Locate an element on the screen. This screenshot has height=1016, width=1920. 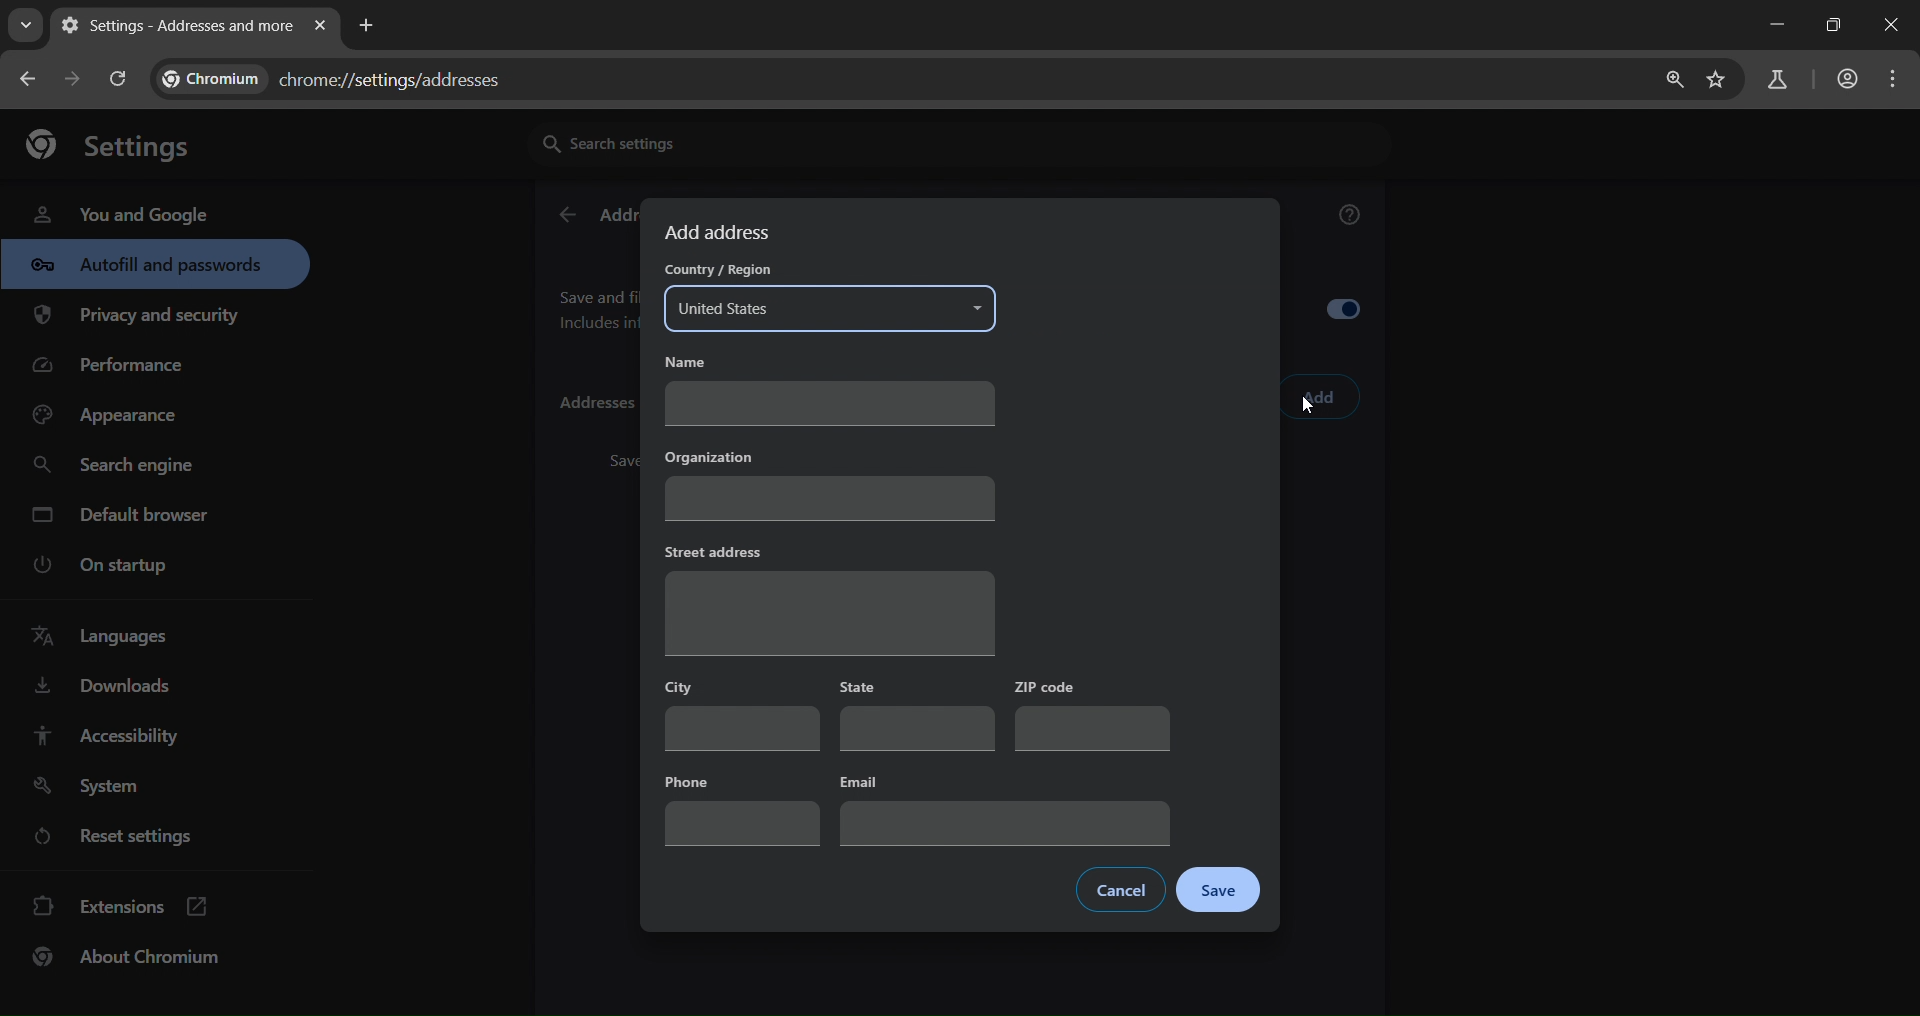
search engine is located at coordinates (119, 466).